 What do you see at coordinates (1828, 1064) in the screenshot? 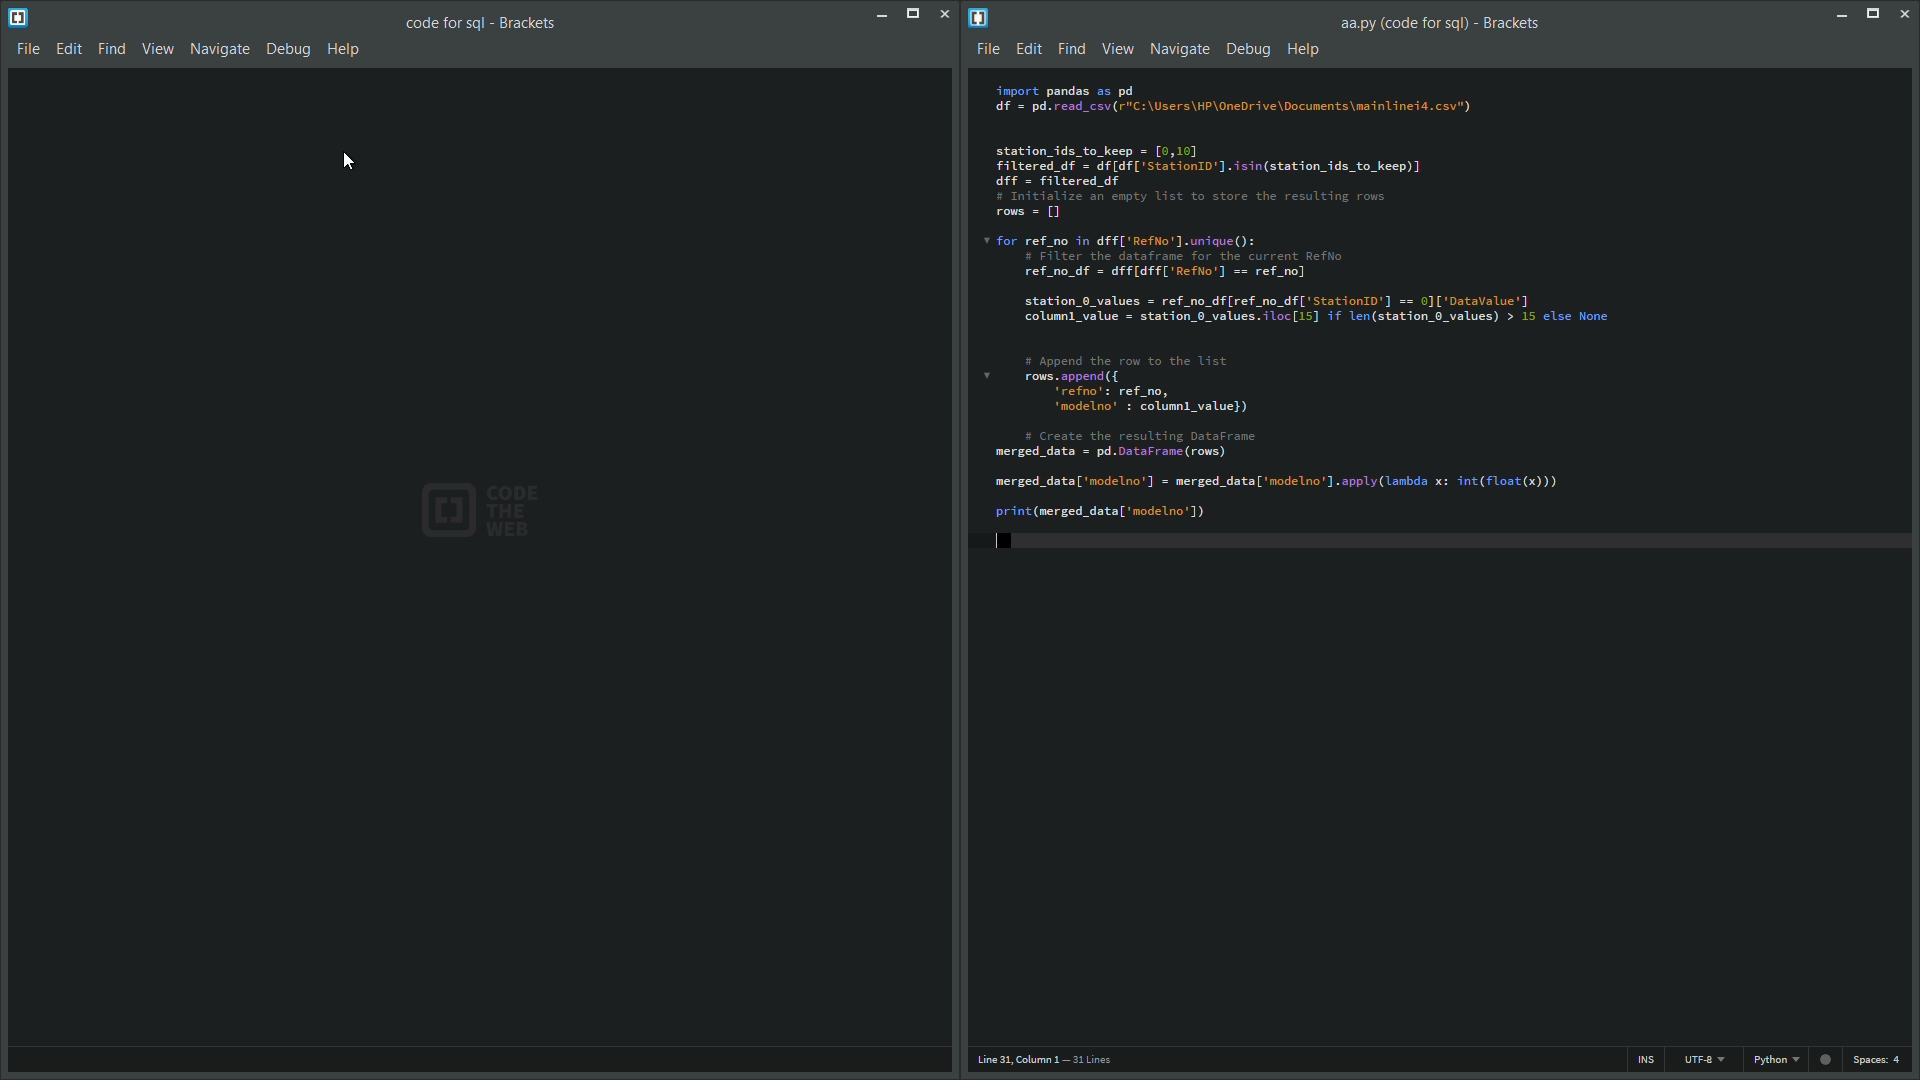
I see `circle` at bounding box center [1828, 1064].